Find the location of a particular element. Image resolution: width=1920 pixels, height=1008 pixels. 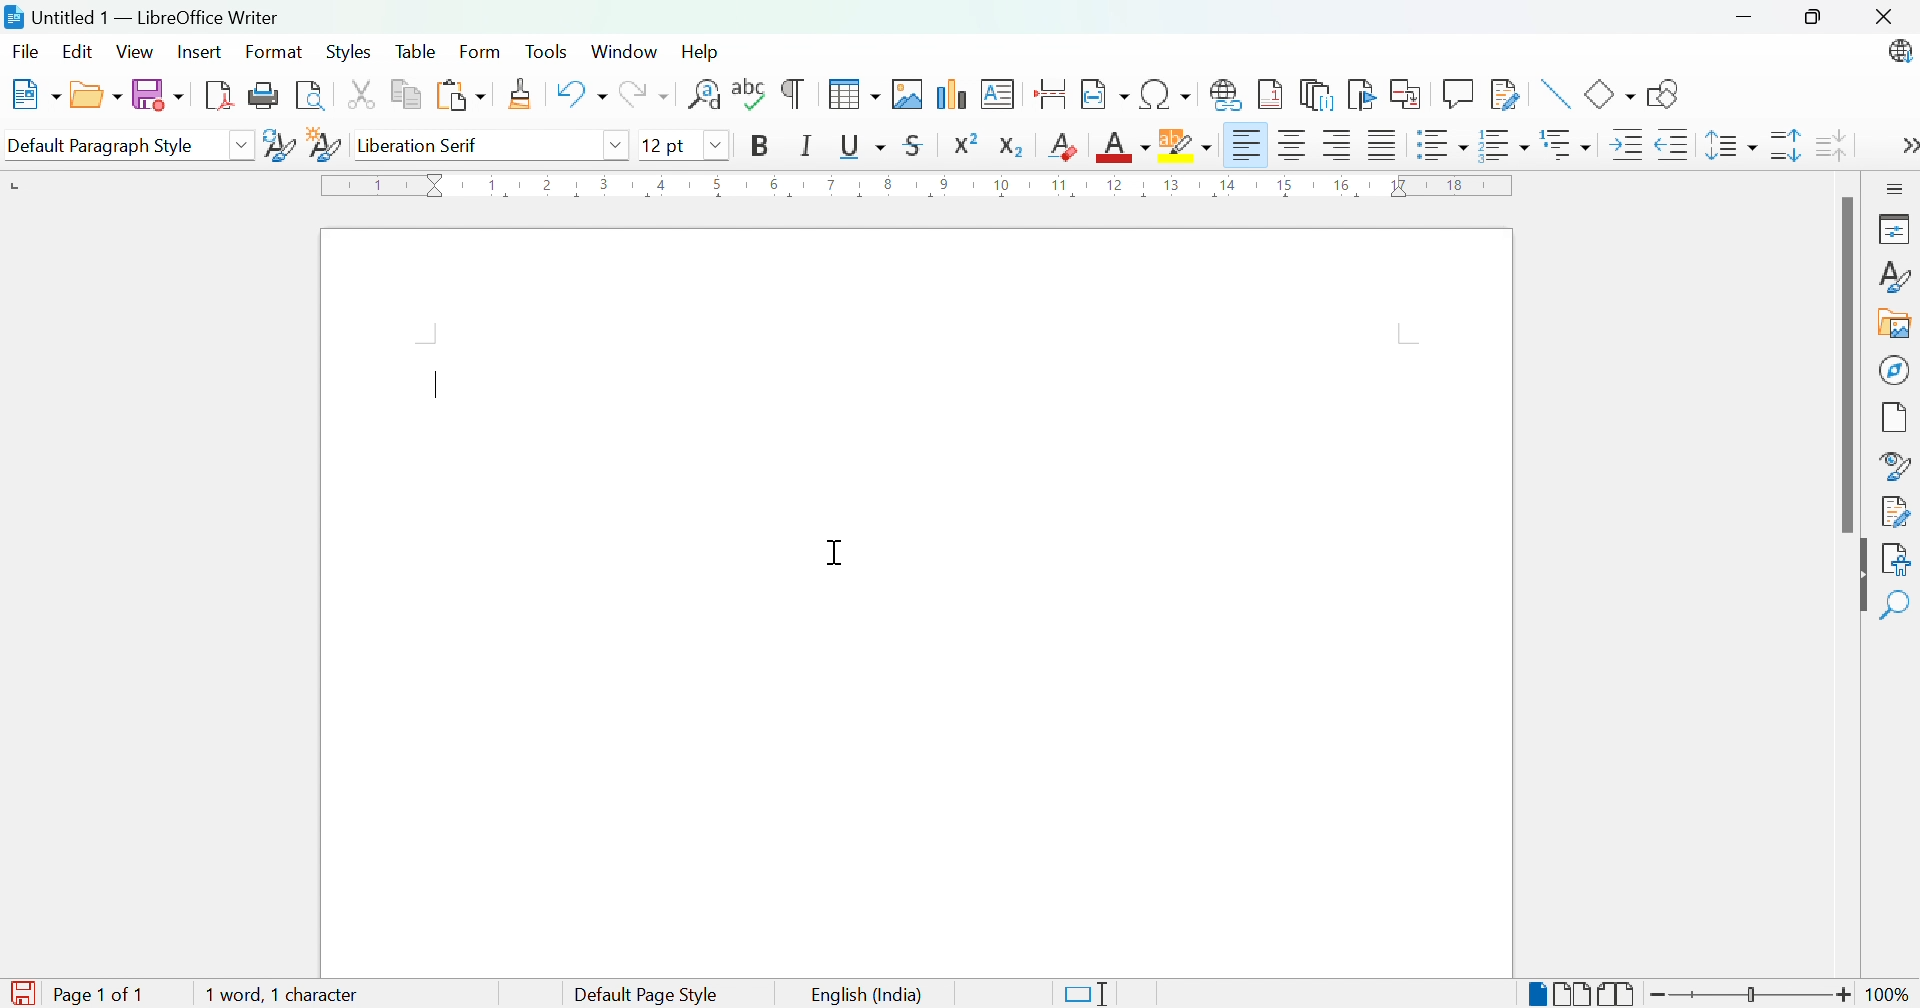

Clone formatting is located at coordinates (525, 94).